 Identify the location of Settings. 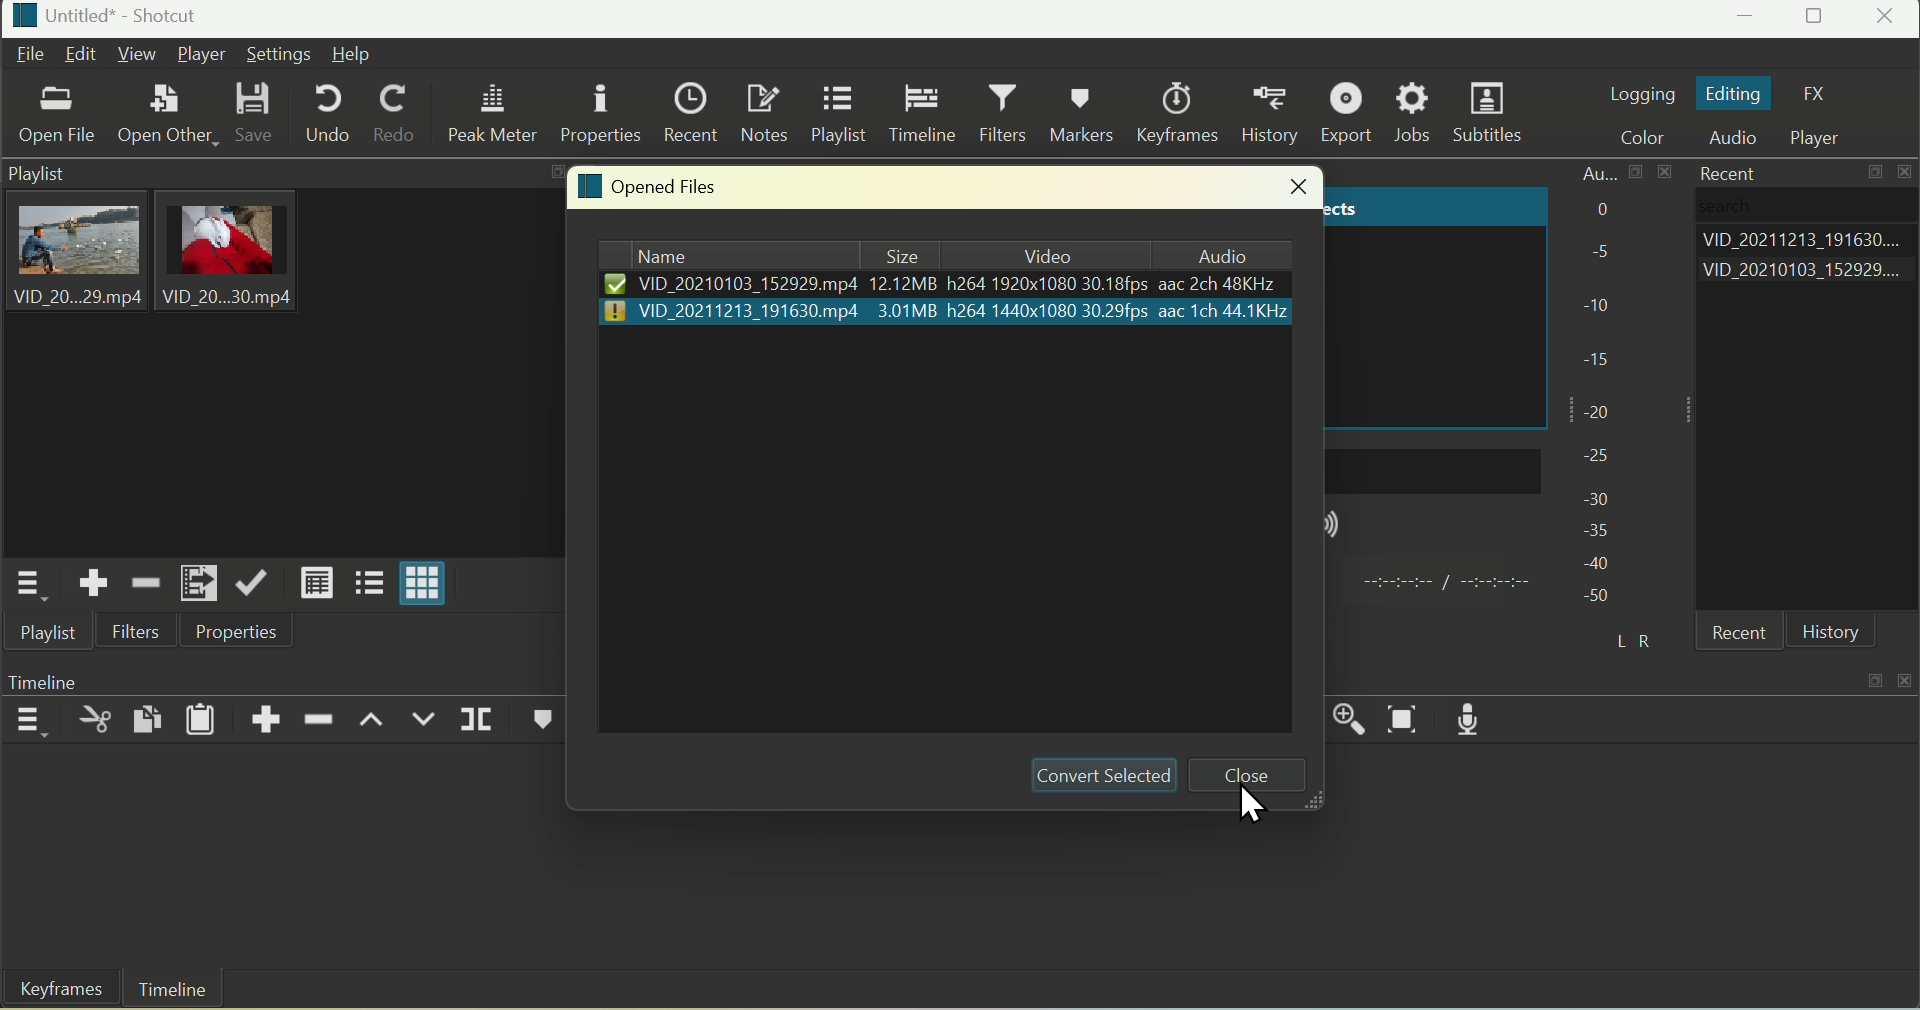
(278, 54).